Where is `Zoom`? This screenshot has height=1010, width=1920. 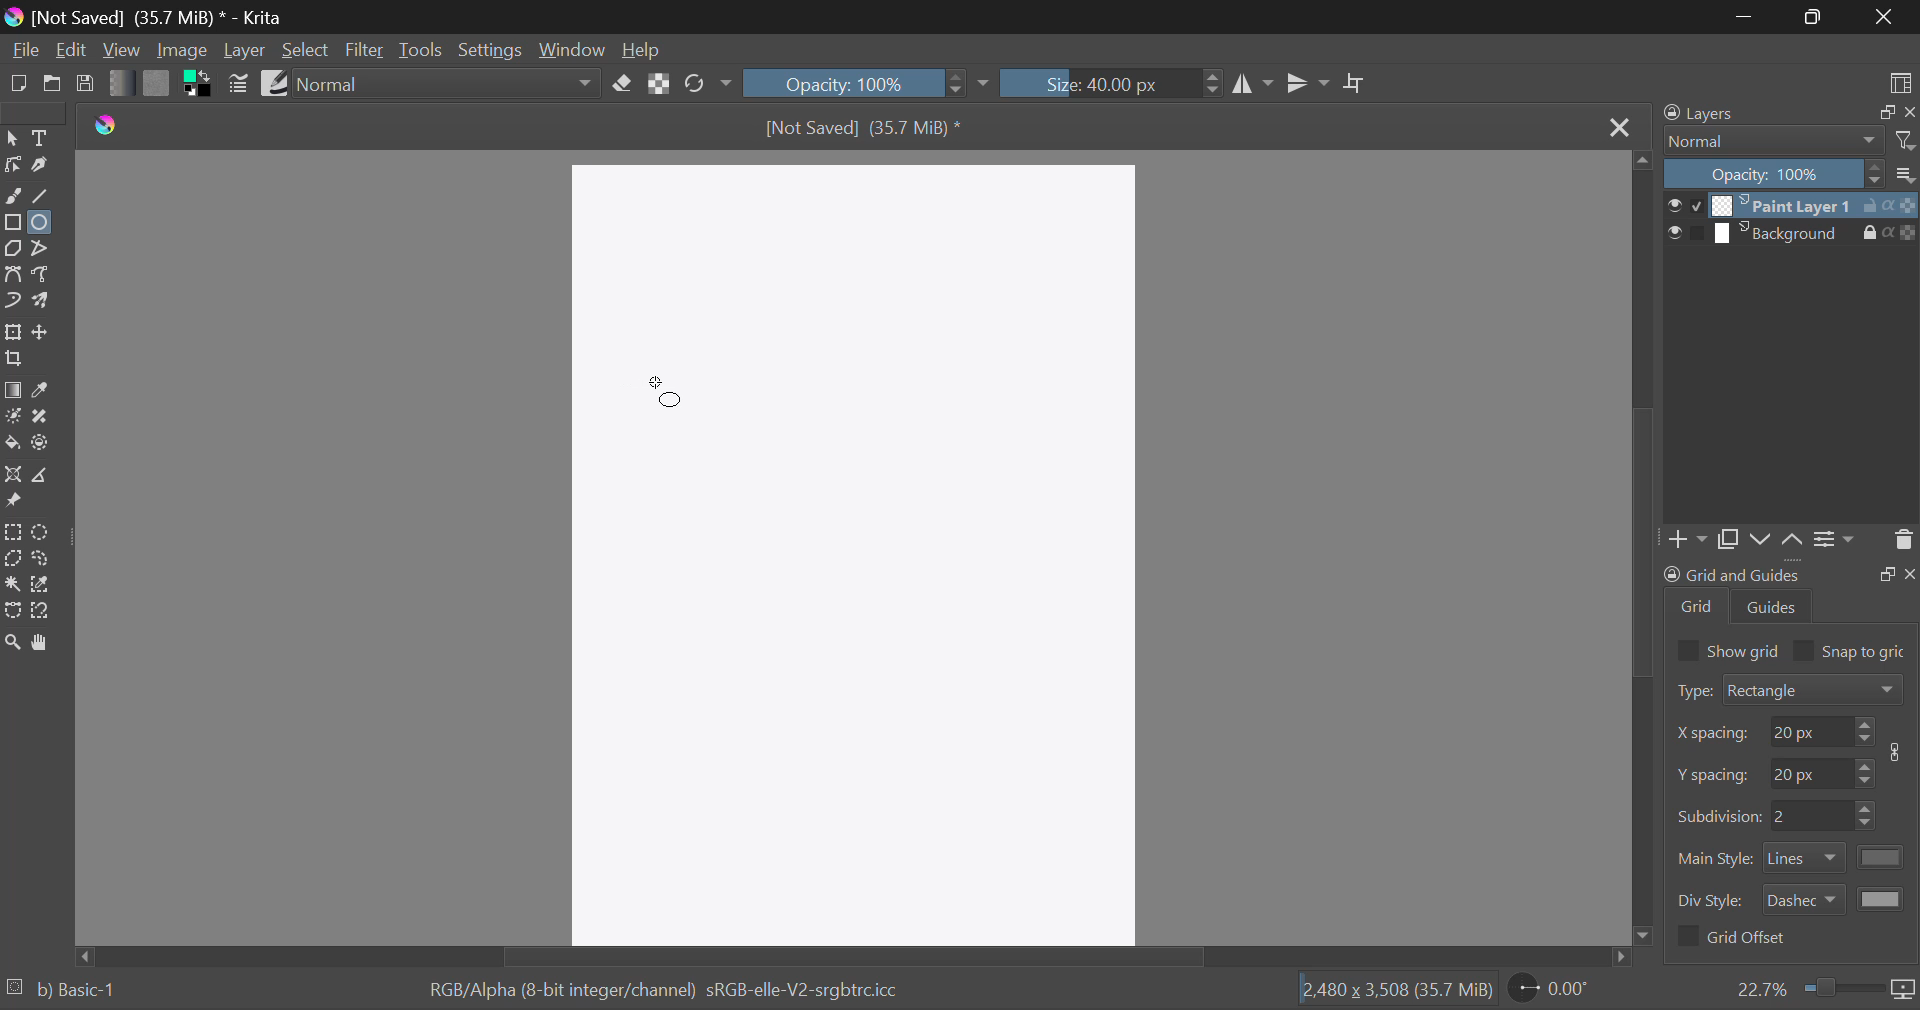 Zoom is located at coordinates (1825, 989).